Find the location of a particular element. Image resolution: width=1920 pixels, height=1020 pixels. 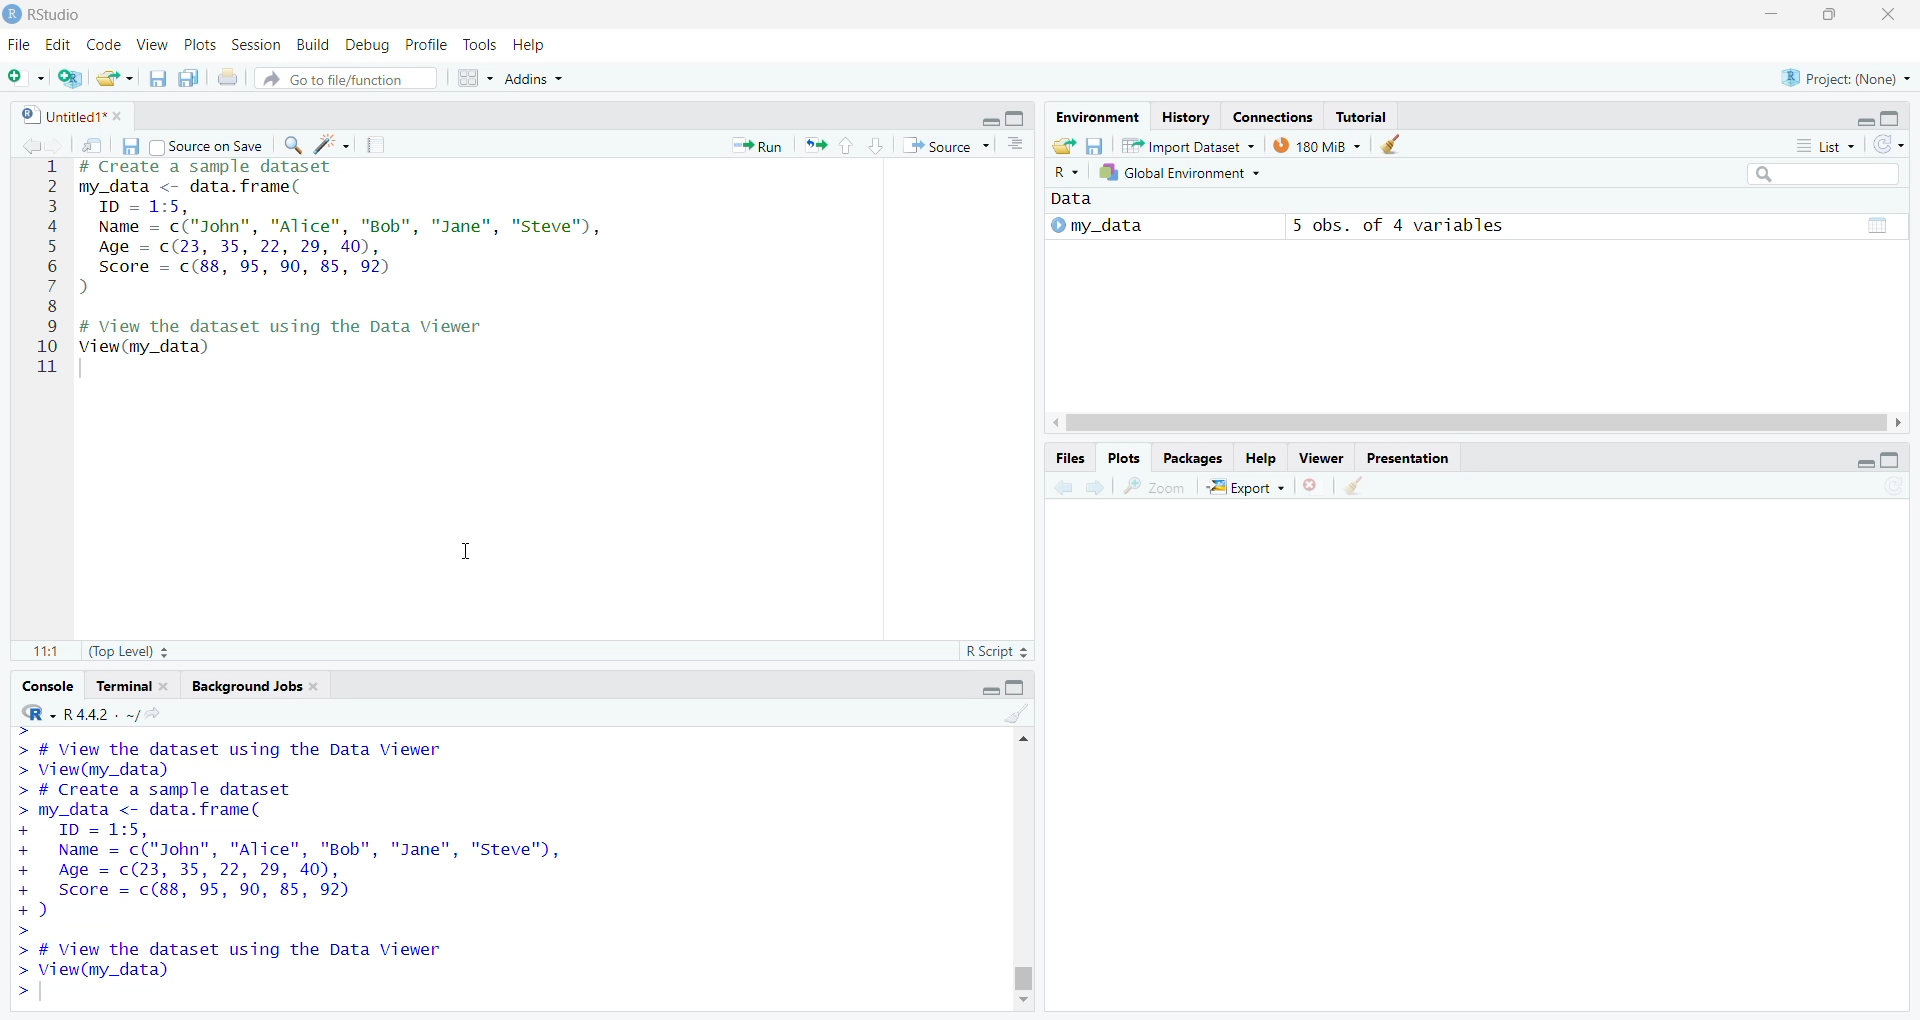

Files is located at coordinates (1068, 458).